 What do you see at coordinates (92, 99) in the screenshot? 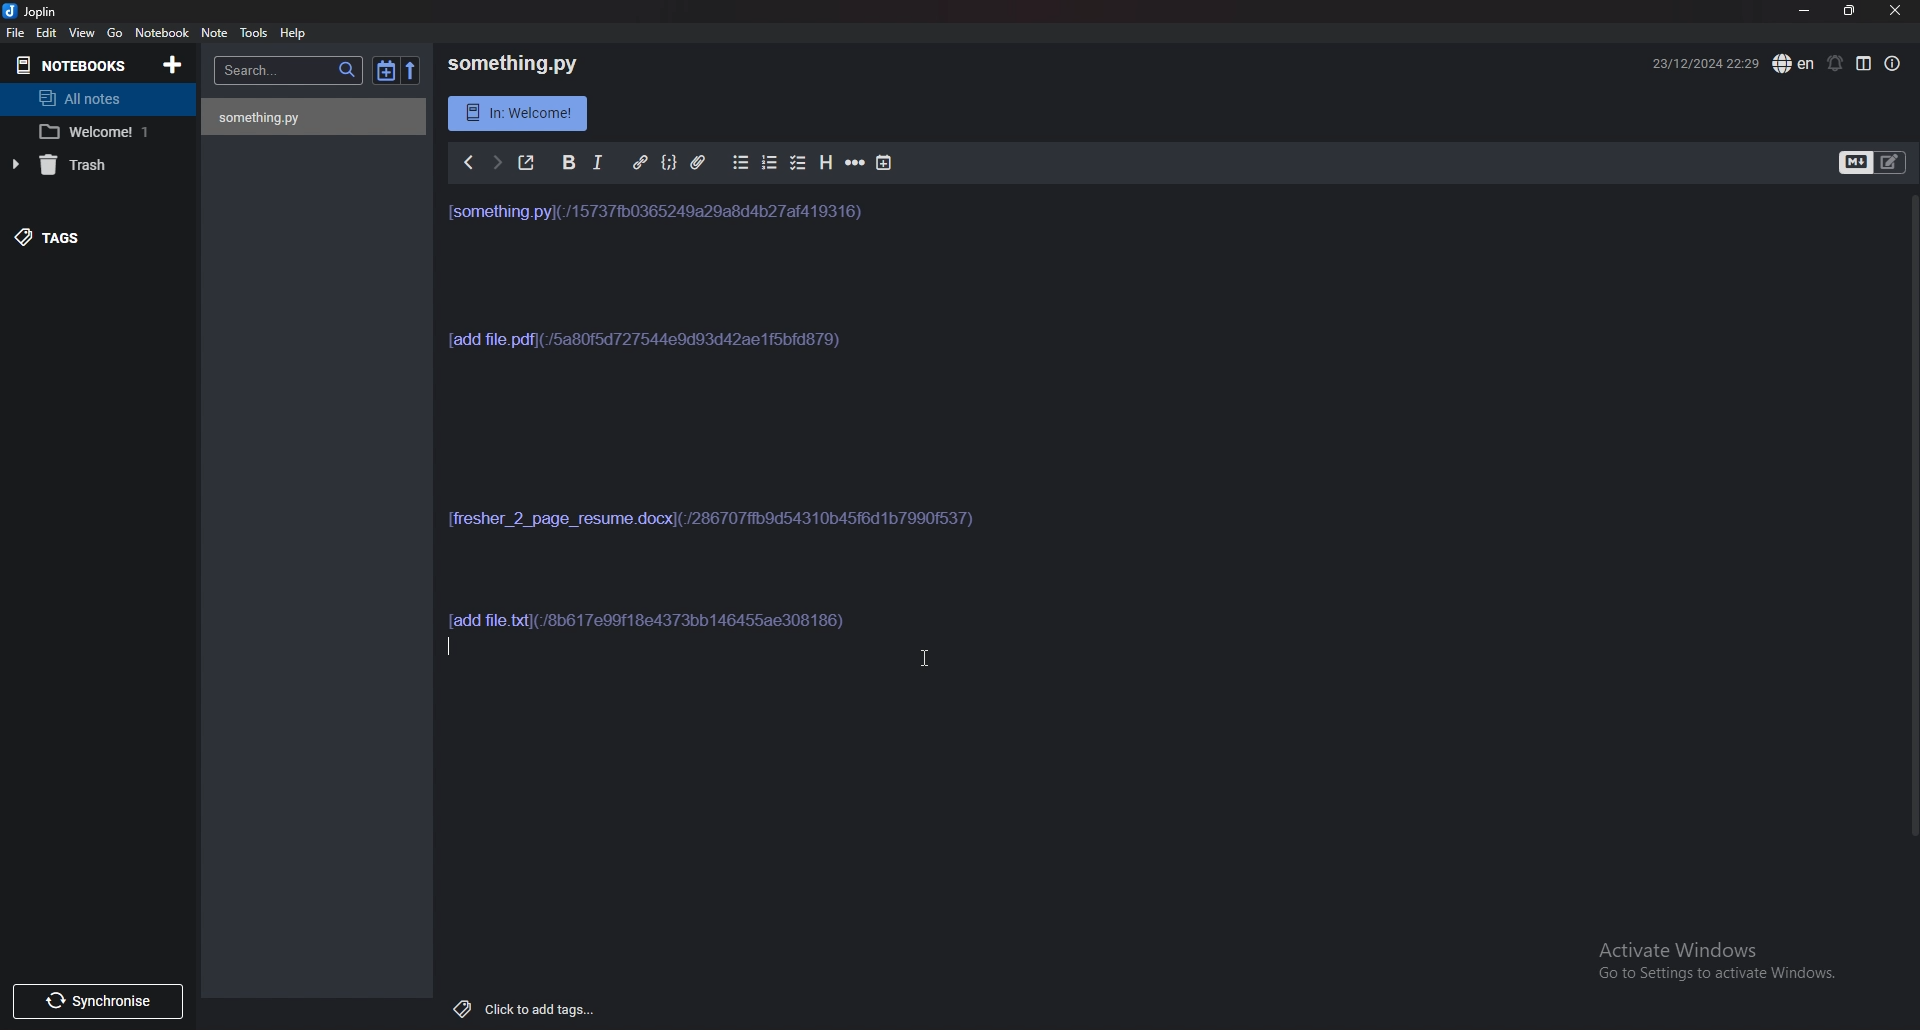
I see `All notes` at bounding box center [92, 99].